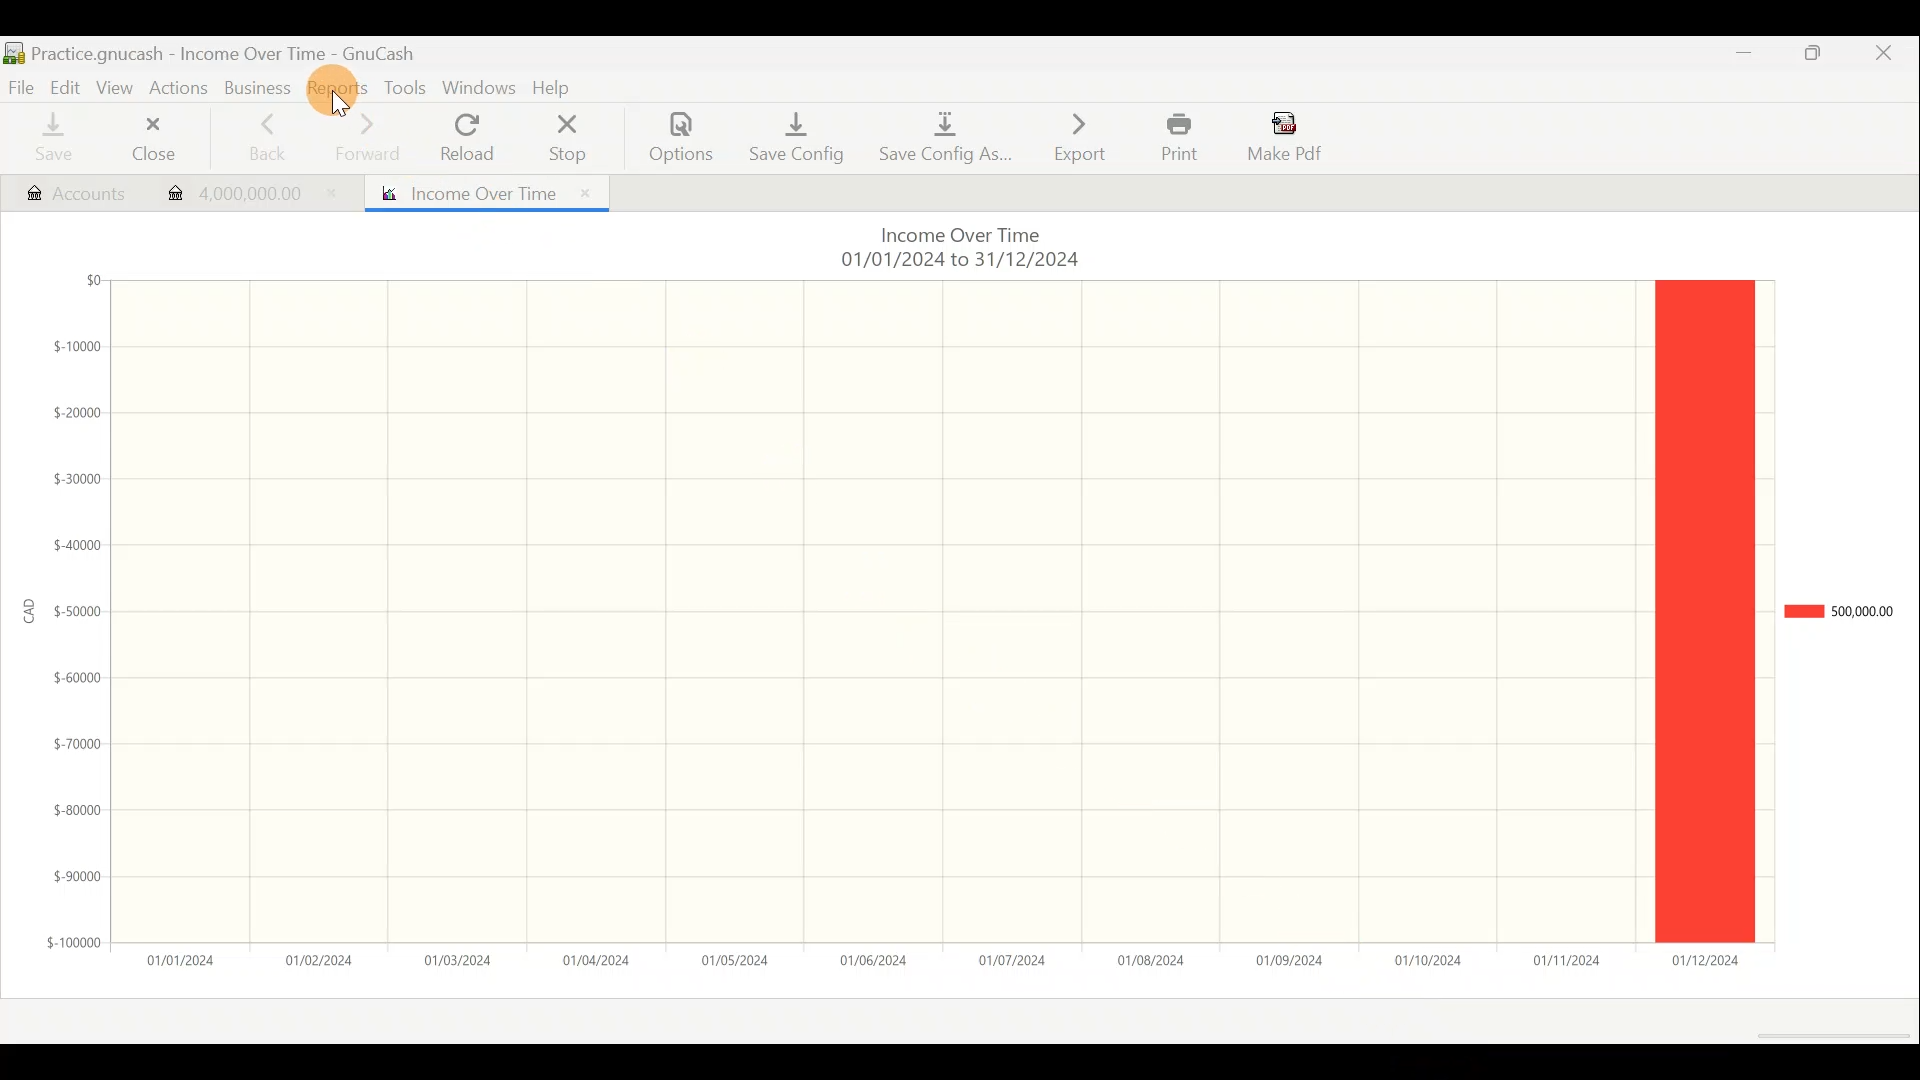 The height and width of the screenshot is (1080, 1920). I want to click on View, so click(117, 88).